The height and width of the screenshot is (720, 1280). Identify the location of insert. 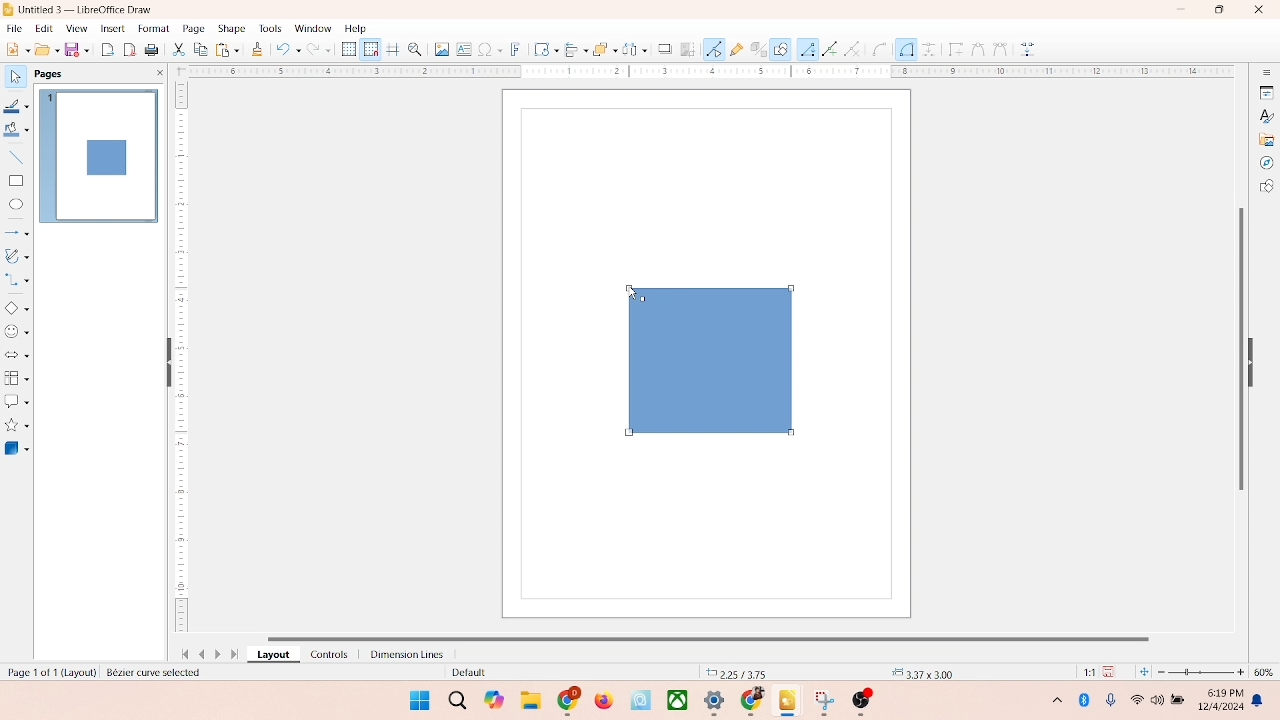
(111, 28).